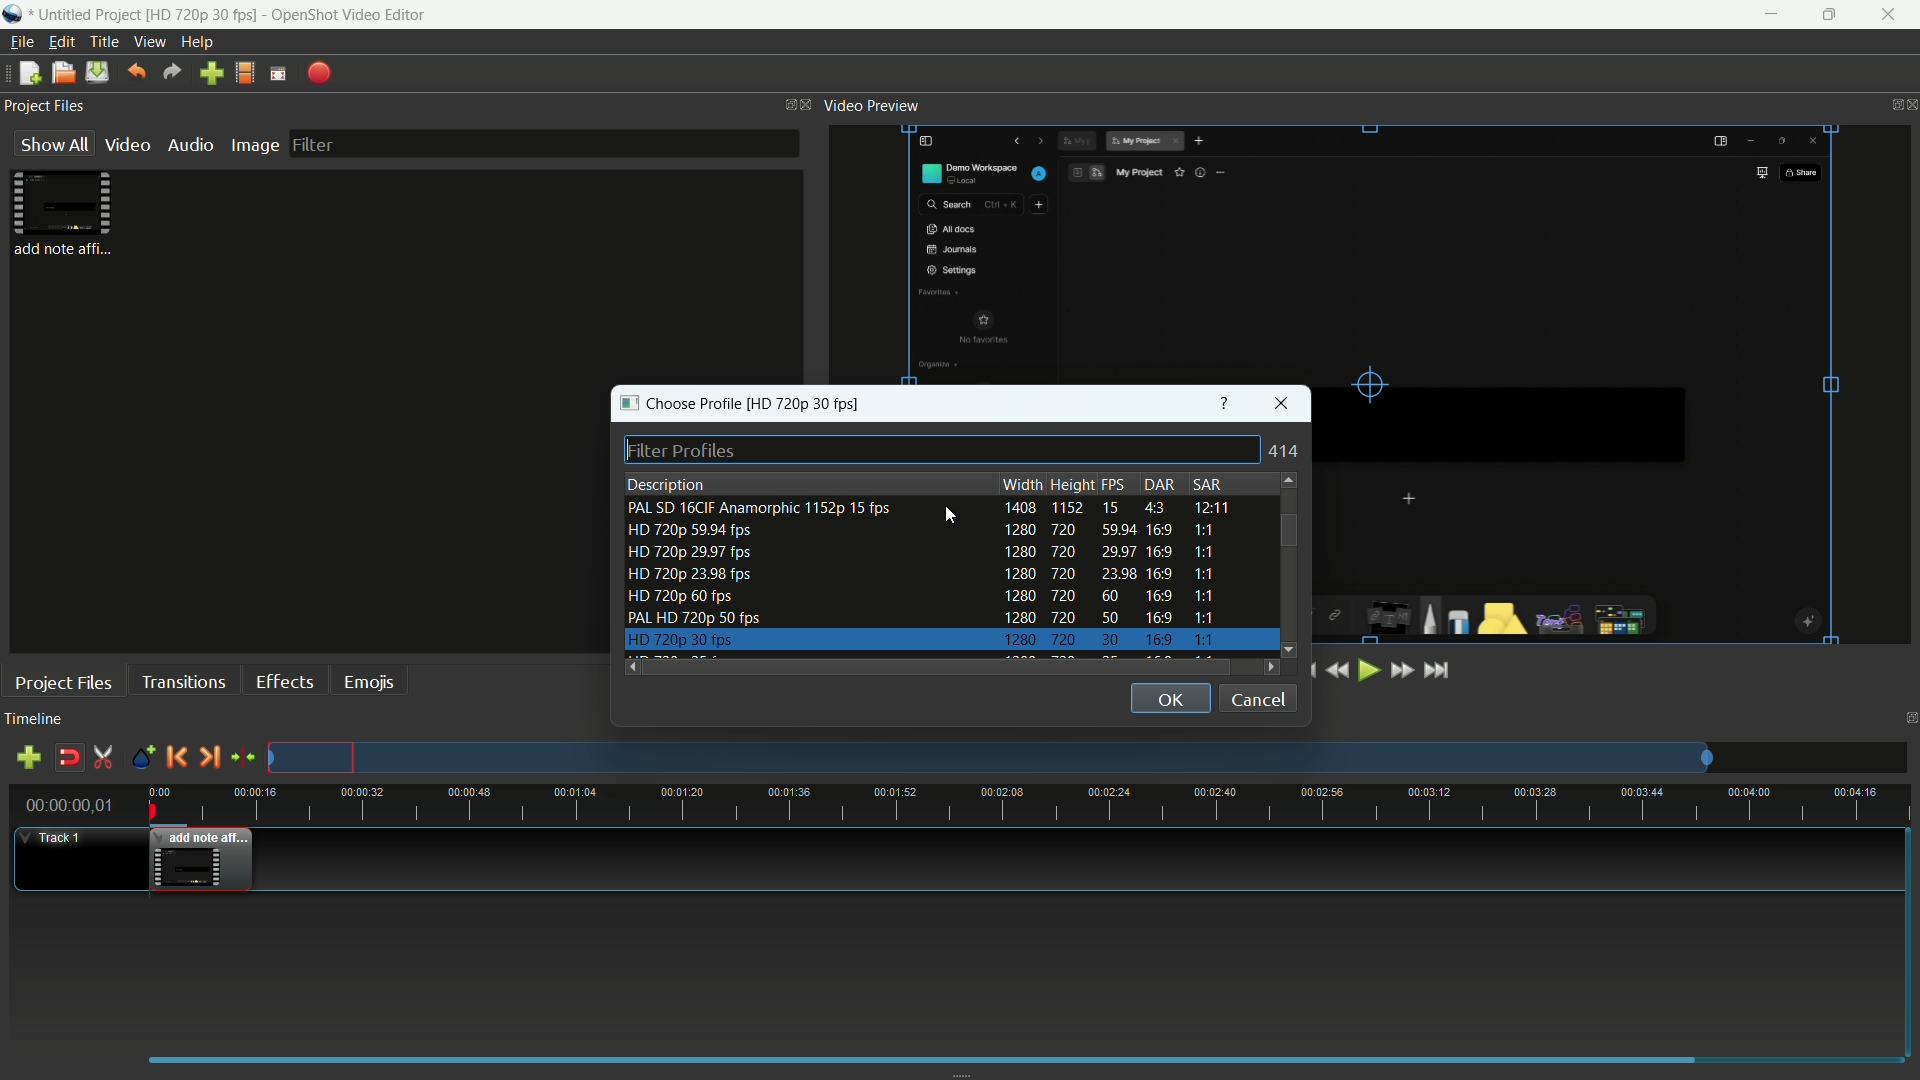 Image resolution: width=1920 pixels, height=1080 pixels. Describe the element at coordinates (1895, 15) in the screenshot. I see `close app` at that location.